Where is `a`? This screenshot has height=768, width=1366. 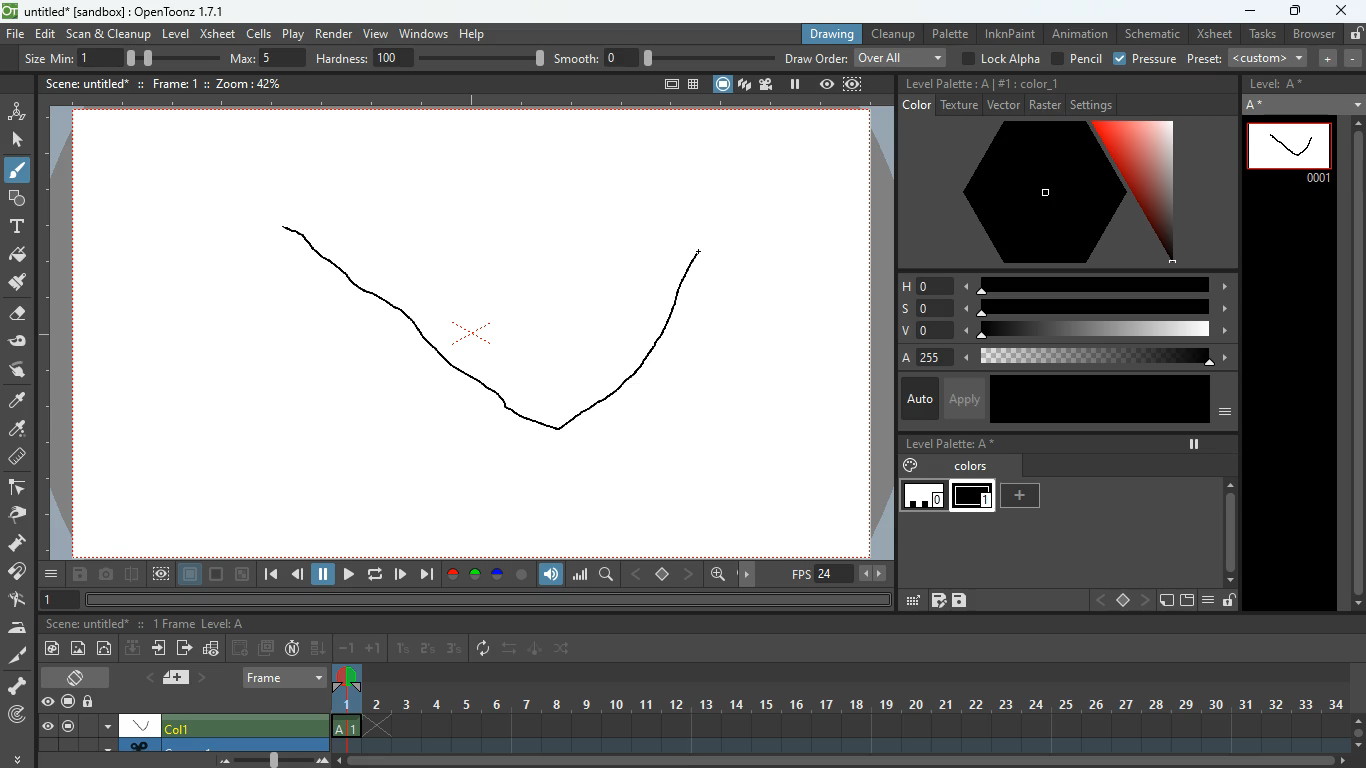
a is located at coordinates (1060, 358).